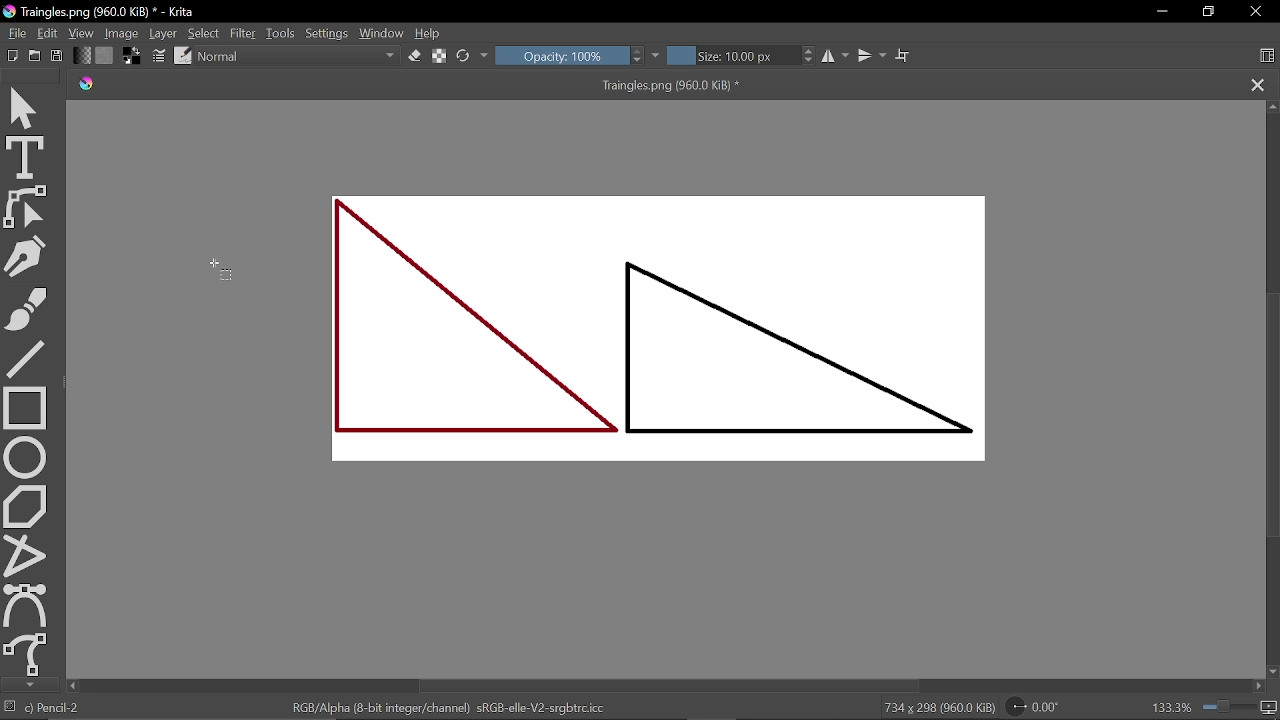 The height and width of the screenshot is (720, 1280). Describe the element at coordinates (298, 57) in the screenshot. I see `Normal` at that location.